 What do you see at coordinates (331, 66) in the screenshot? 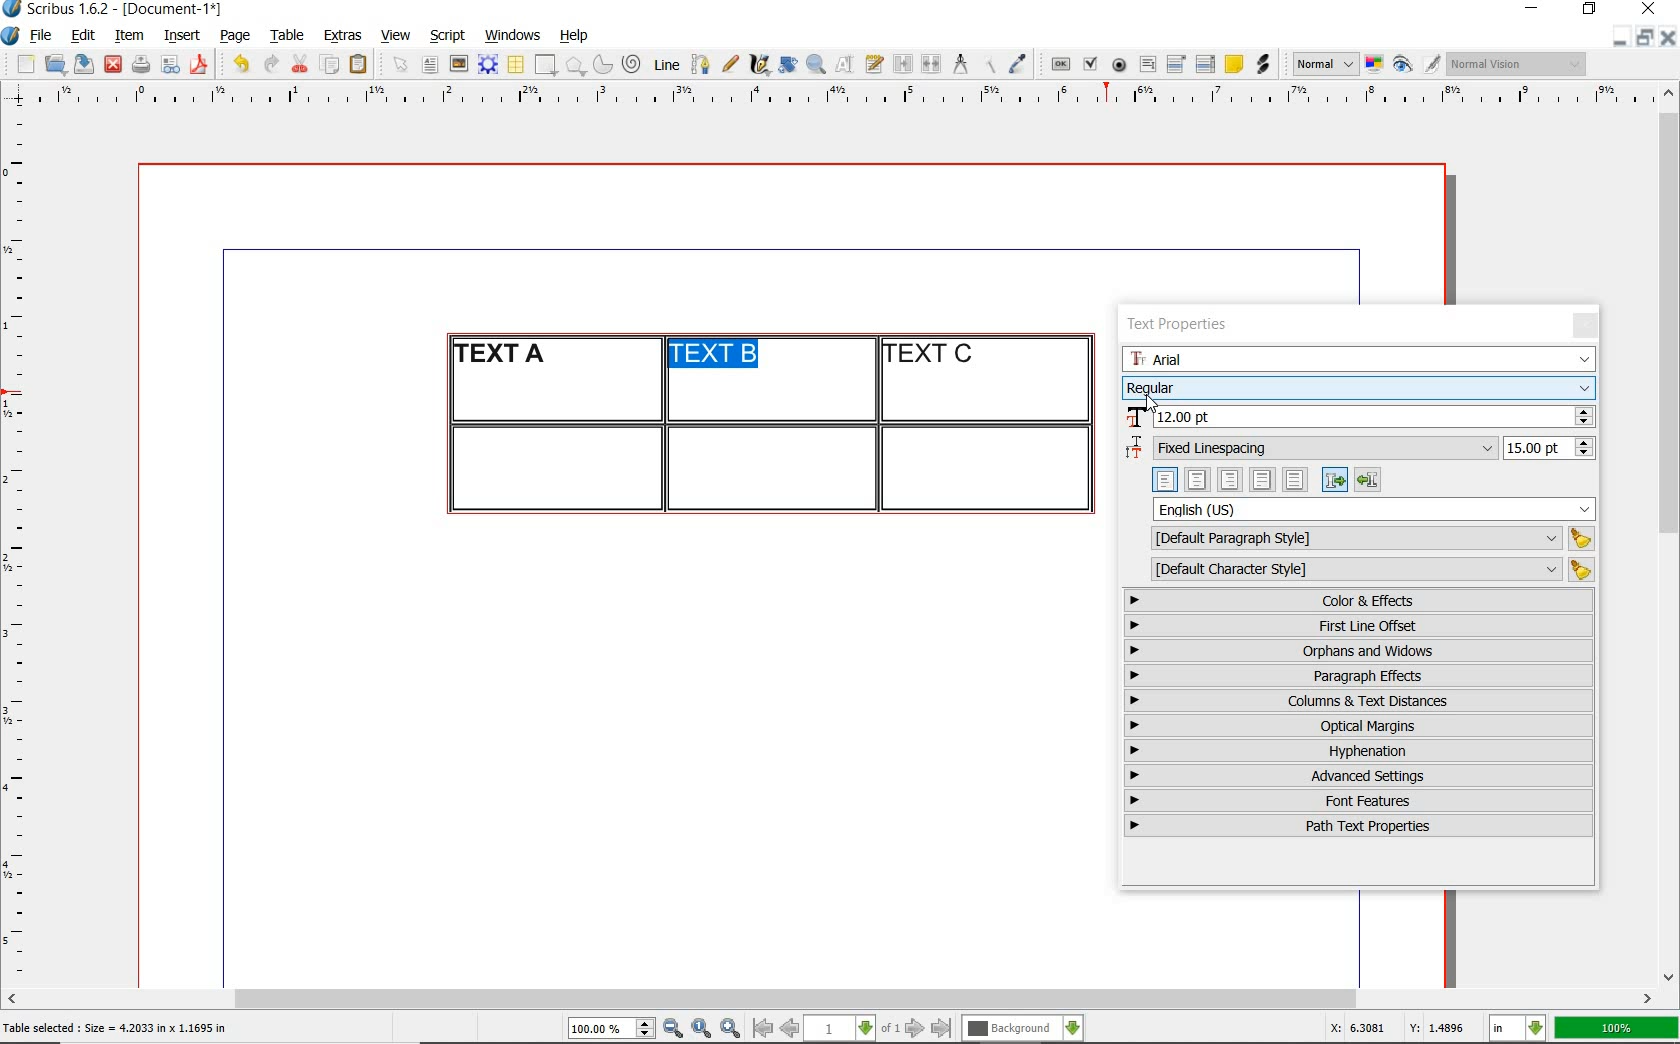
I see `copy` at bounding box center [331, 66].